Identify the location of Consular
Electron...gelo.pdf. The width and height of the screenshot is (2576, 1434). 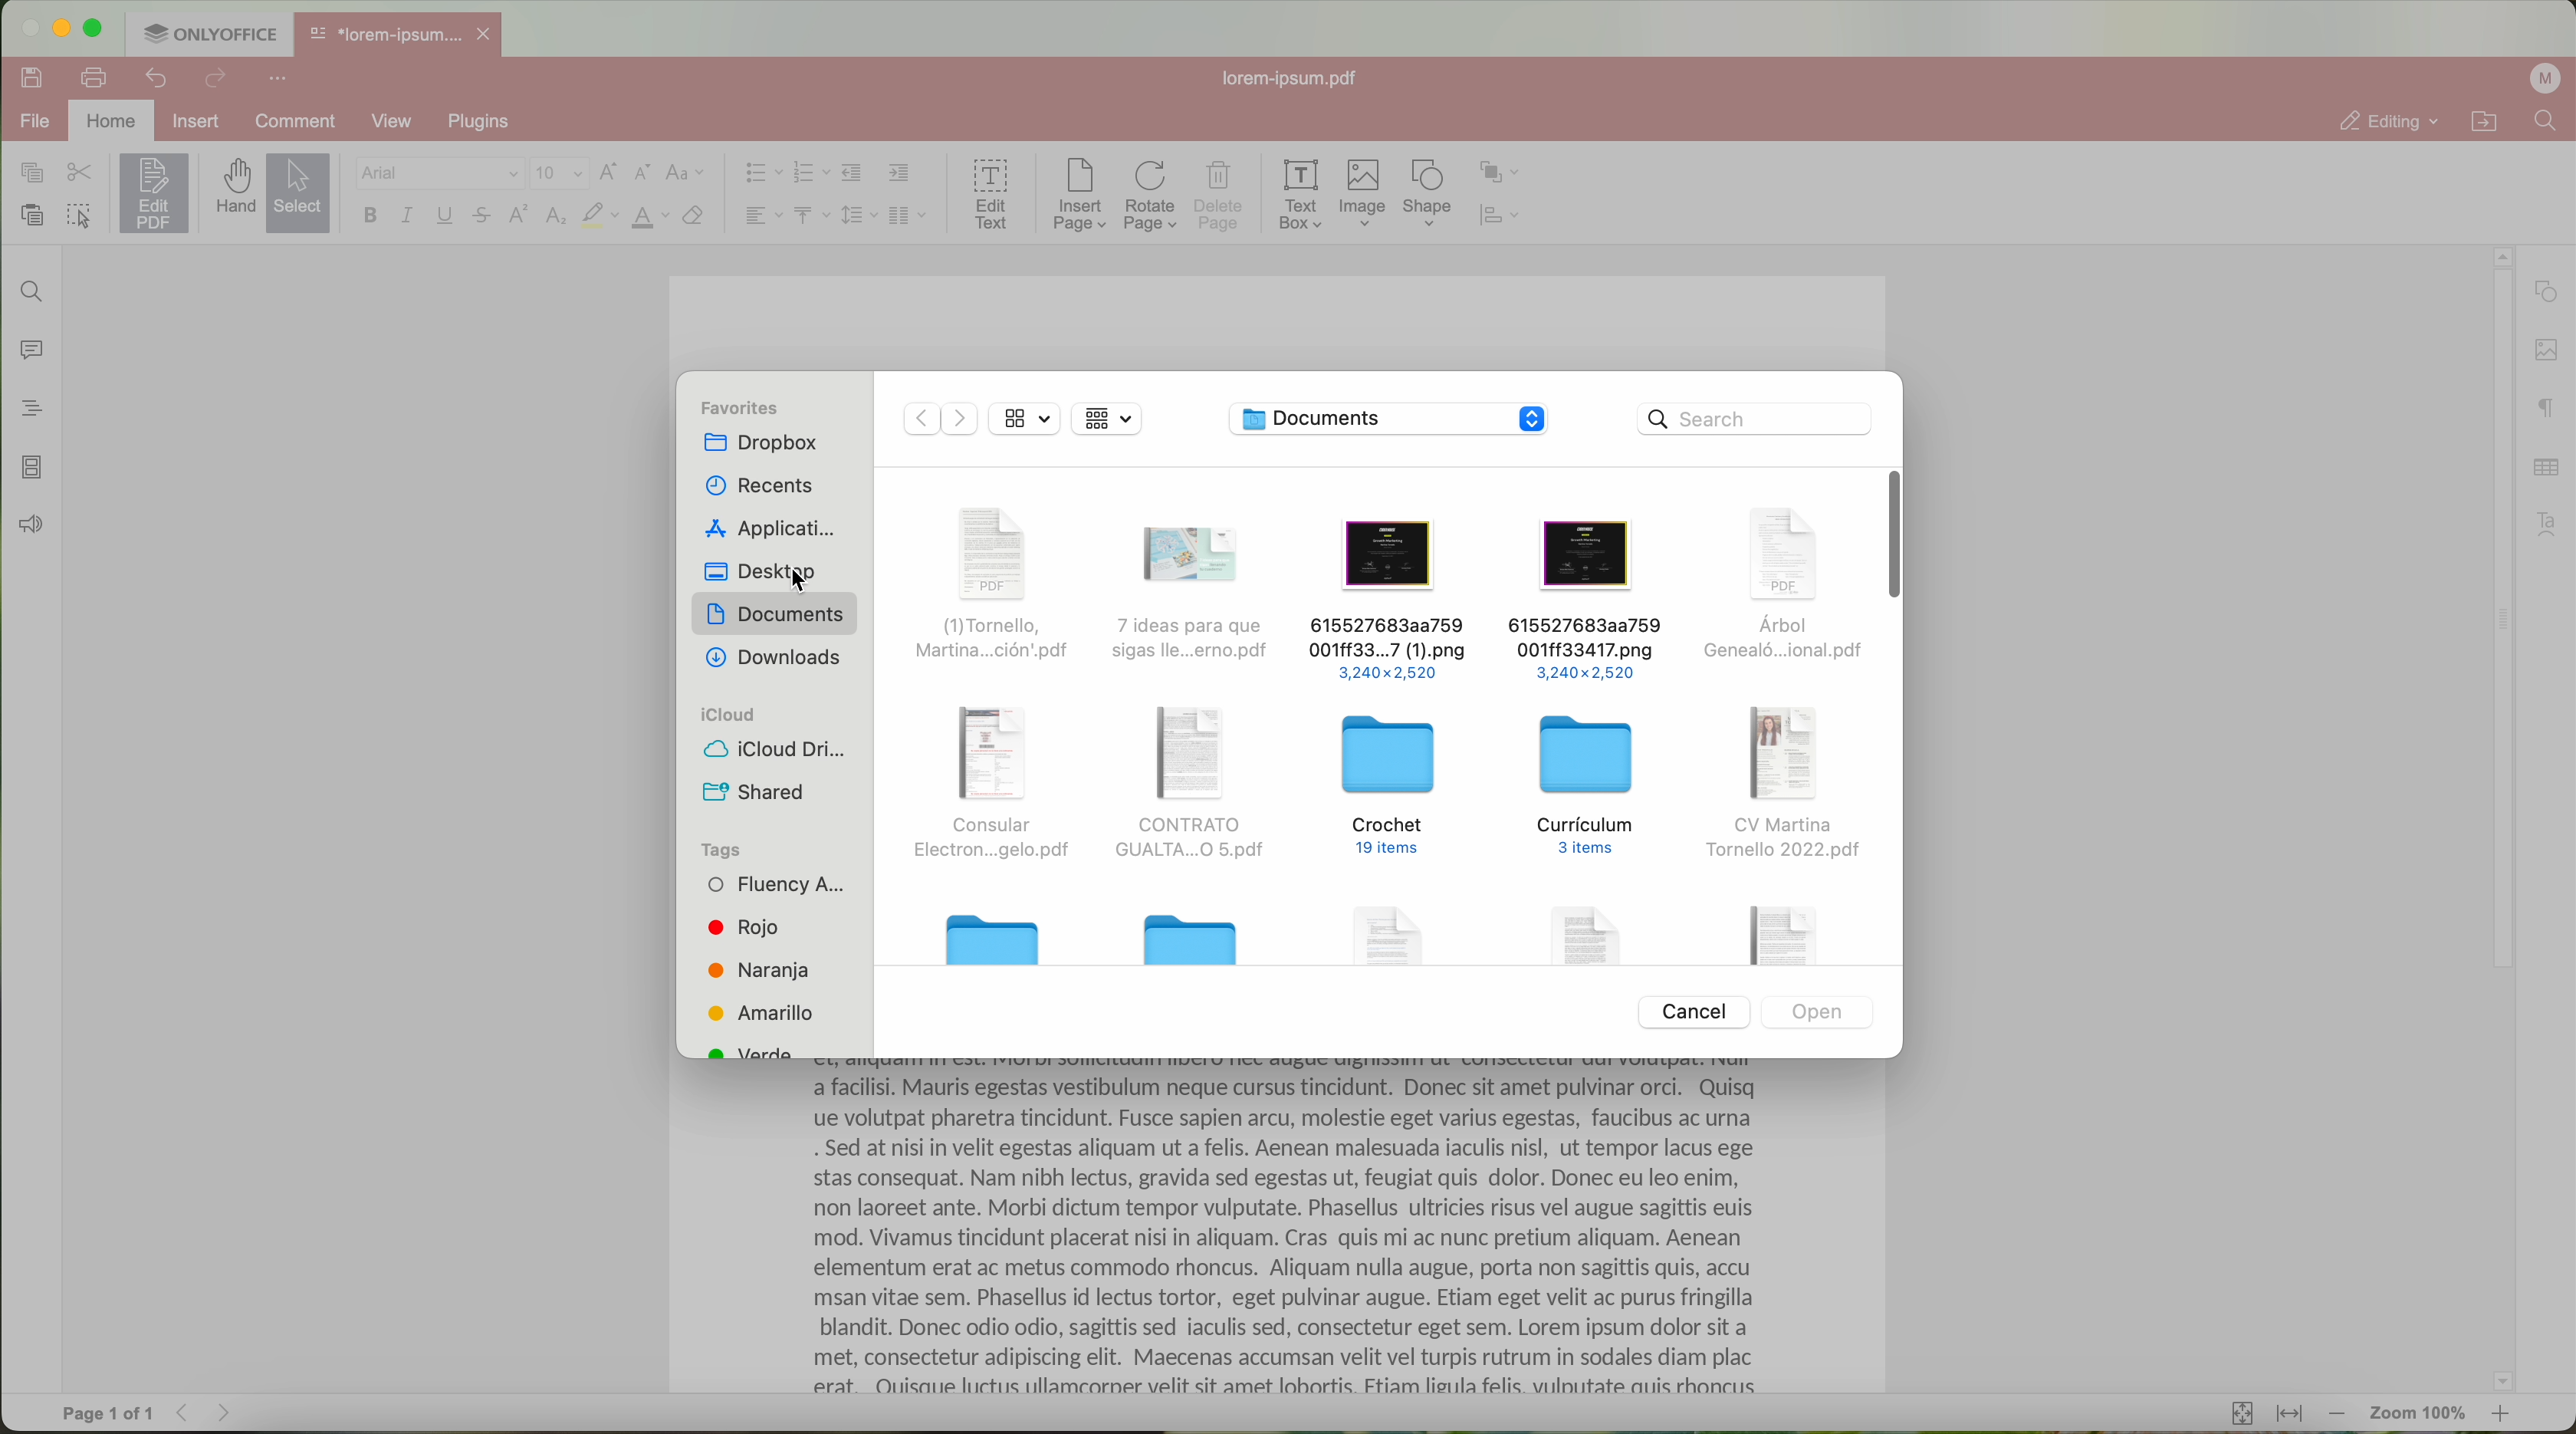
(989, 786).